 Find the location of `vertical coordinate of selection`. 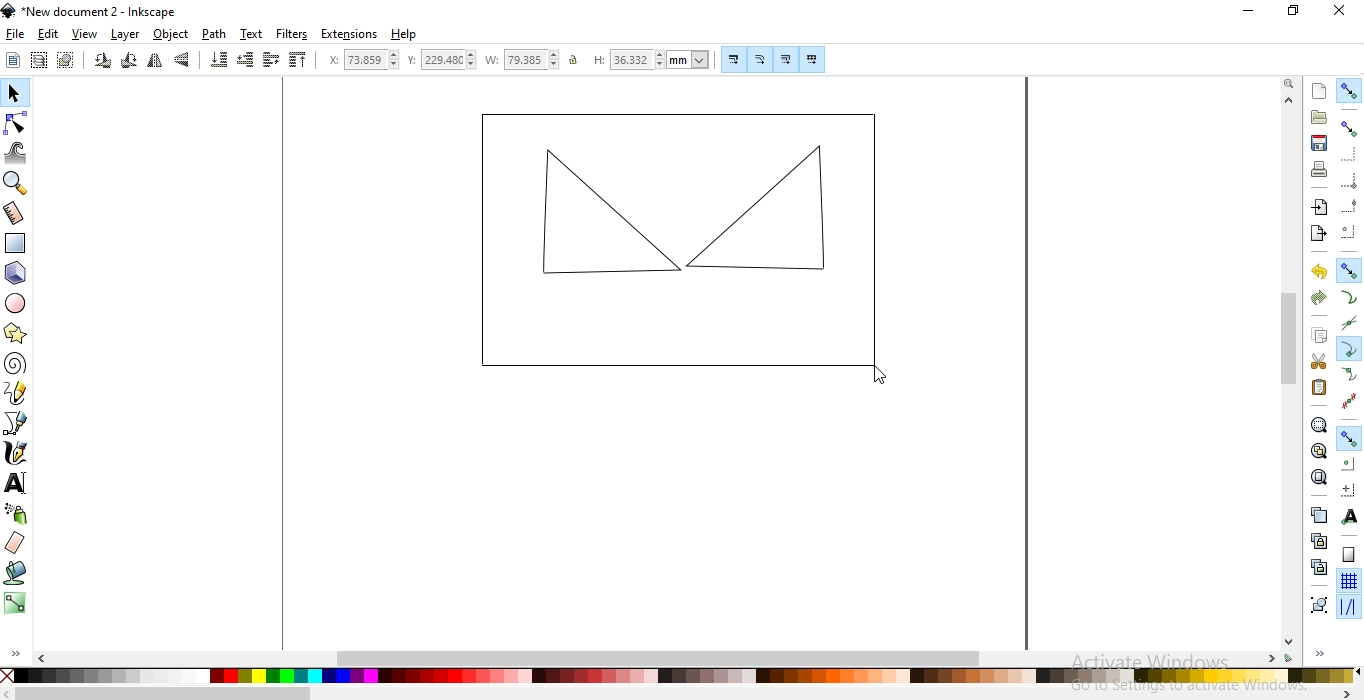

vertical coordinate of selection is located at coordinates (443, 59).